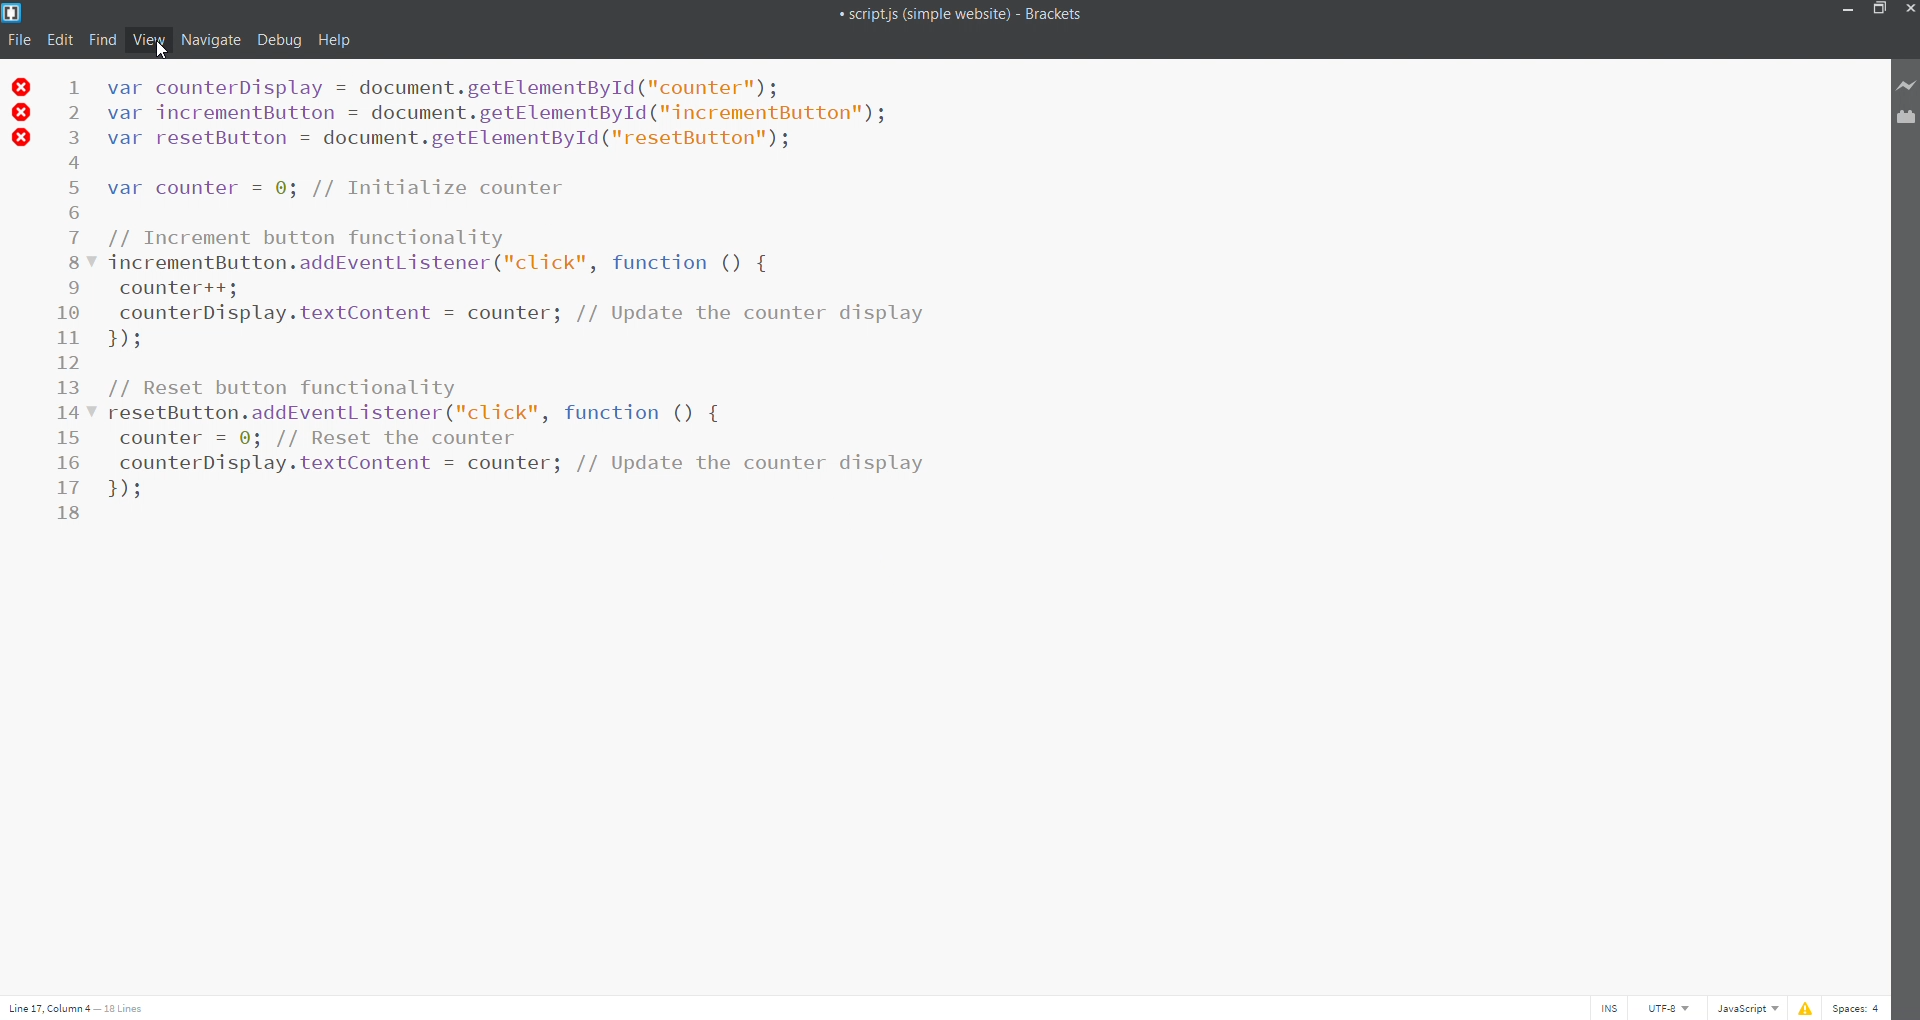 Image resolution: width=1920 pixels, height=1020 pixels. I want to click on encoding, so click(1670, 1008).